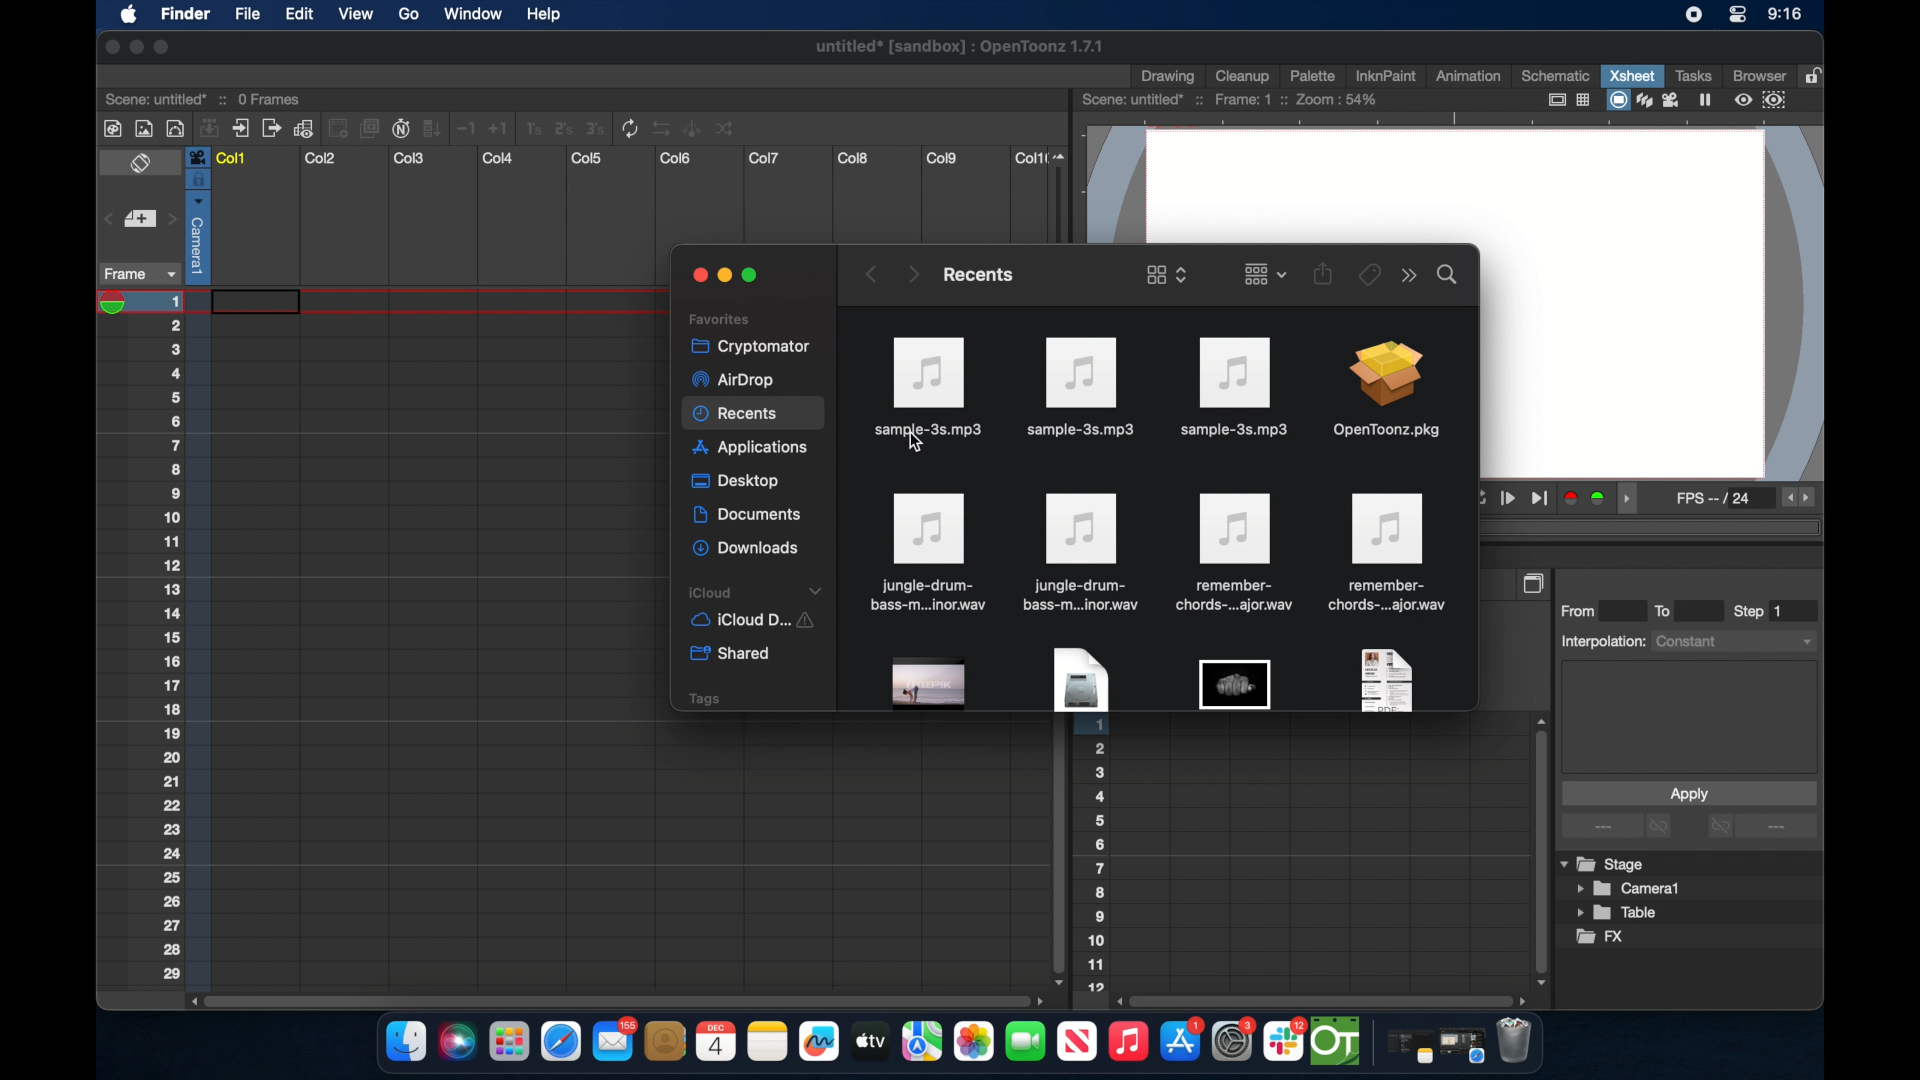 The image size is (1920, 1080). What do you see at coordinates (1324, 1000) in the screenshot?
I see `scroll box` at bounding box center [1324, 1000].